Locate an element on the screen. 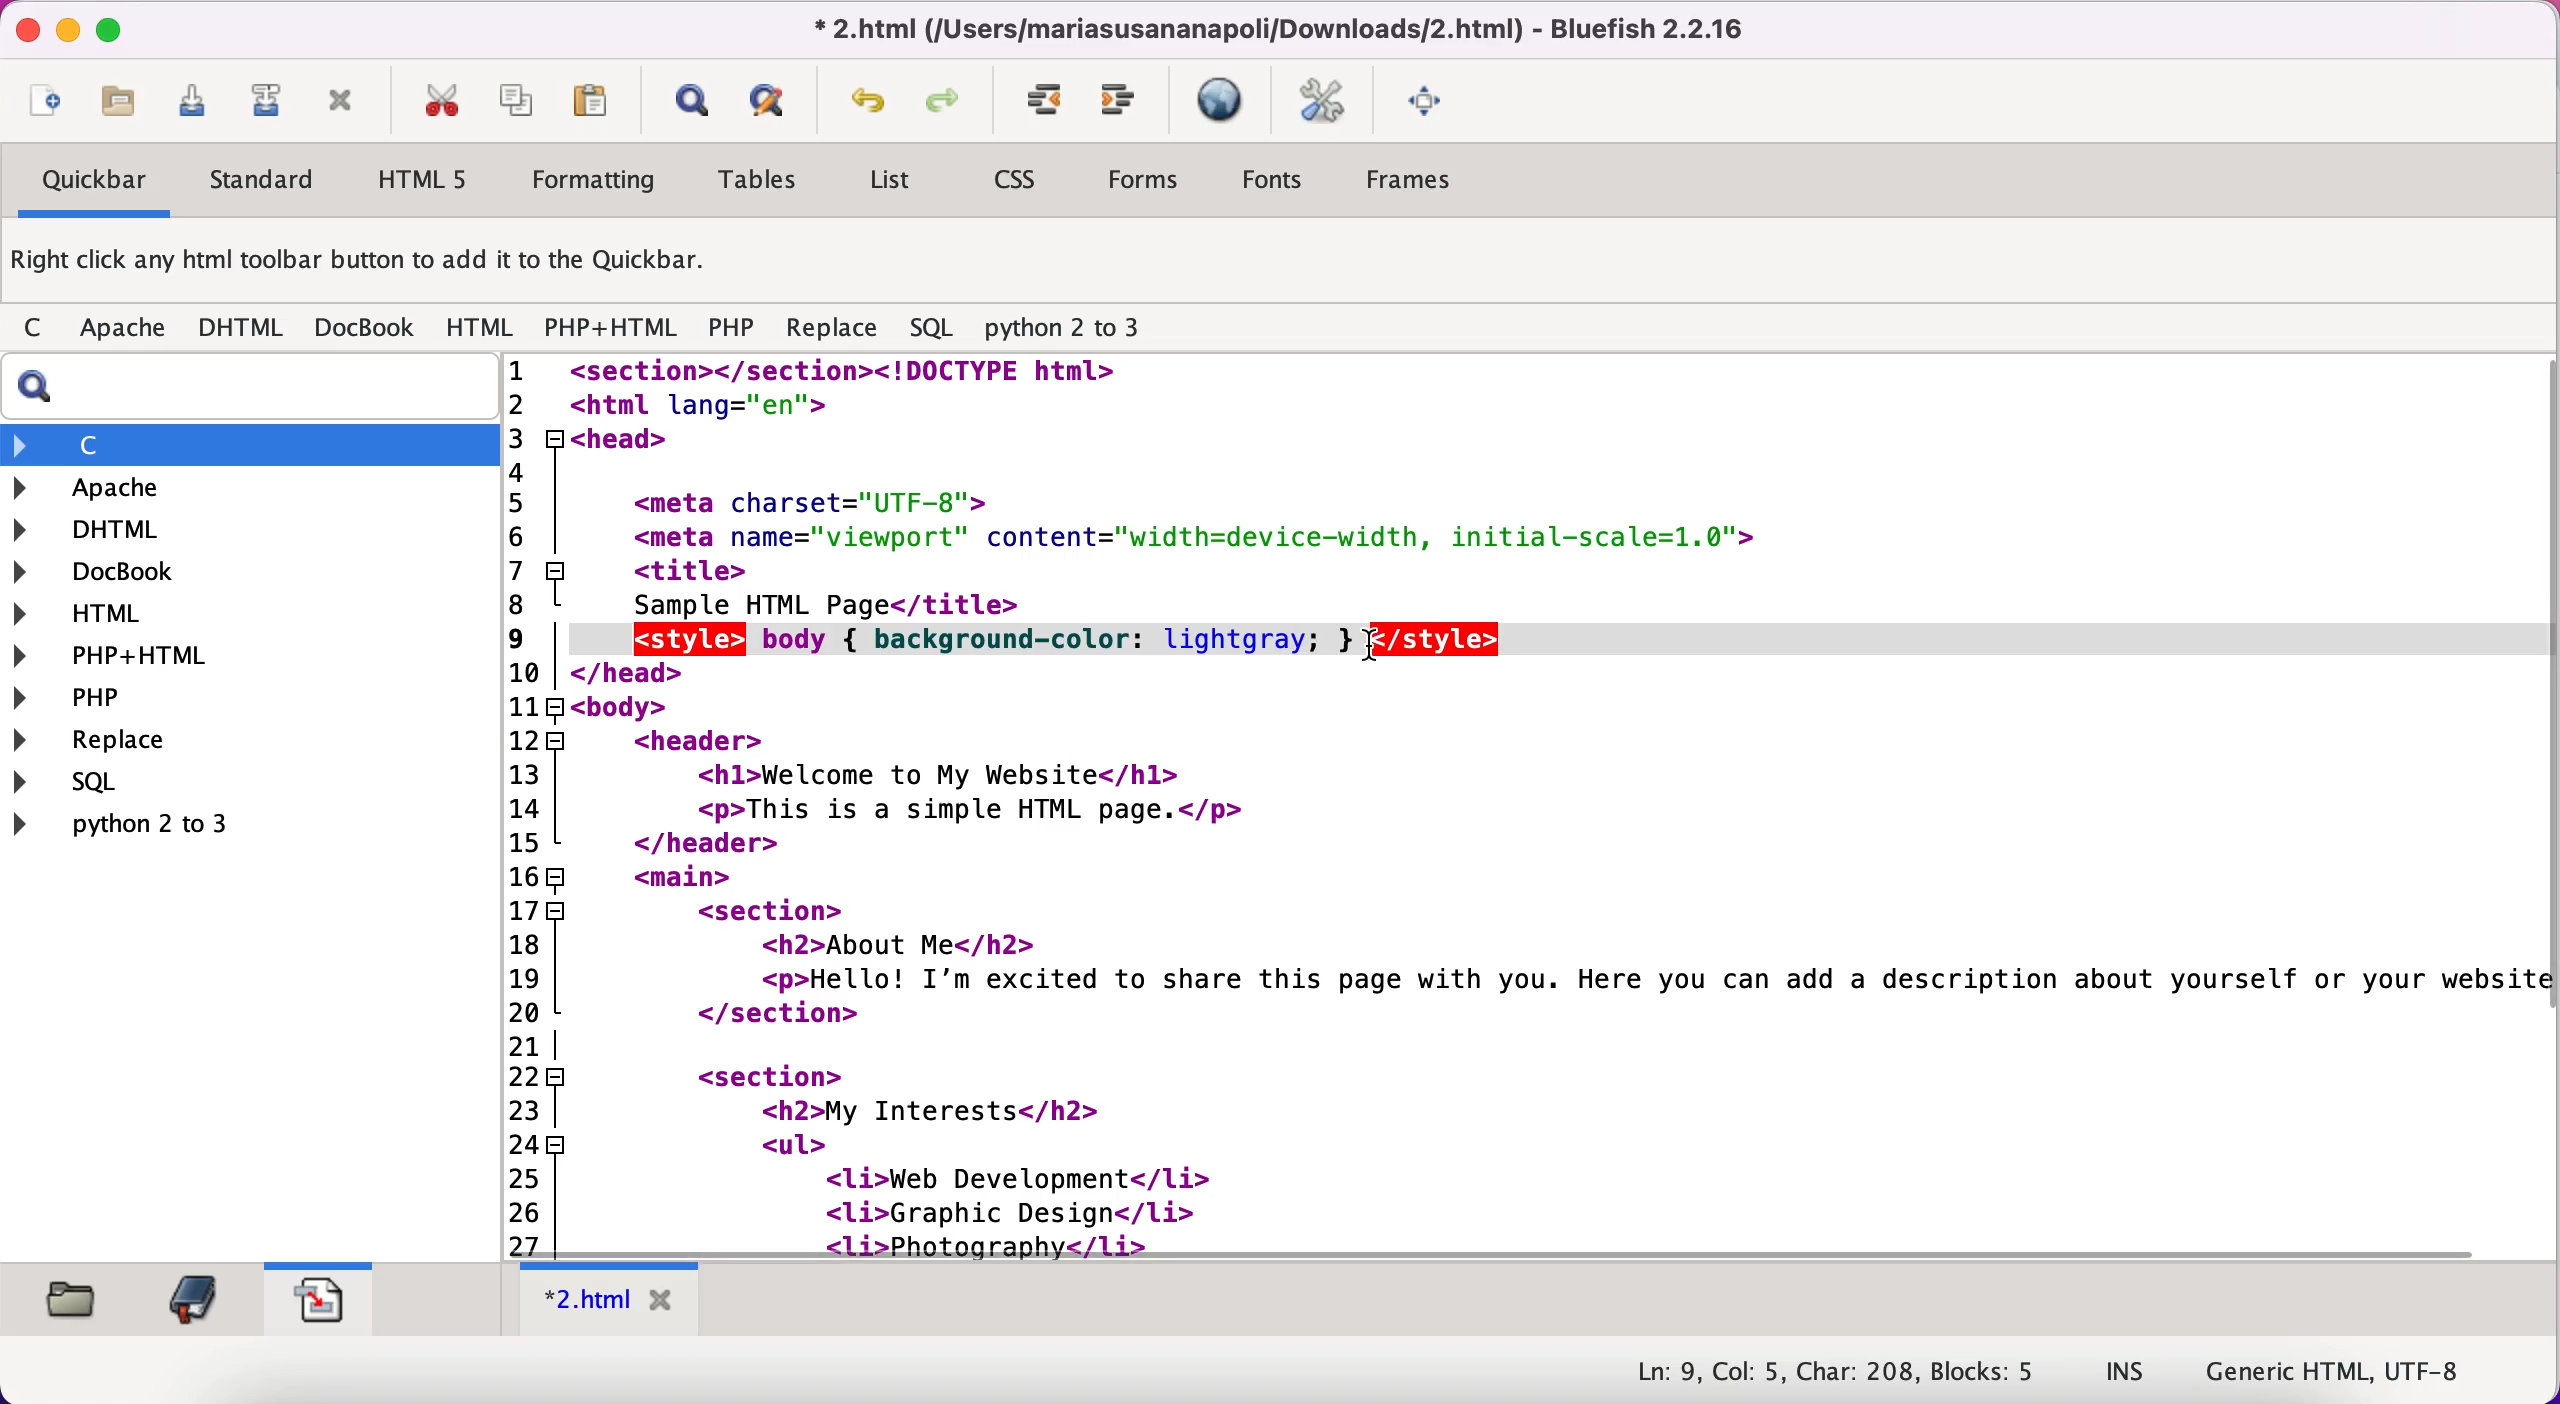 The width and height of the screenshot is (2560, 1404). right click any html toolbar button to add it to the quickbar. is located at coordinates (363, 265).